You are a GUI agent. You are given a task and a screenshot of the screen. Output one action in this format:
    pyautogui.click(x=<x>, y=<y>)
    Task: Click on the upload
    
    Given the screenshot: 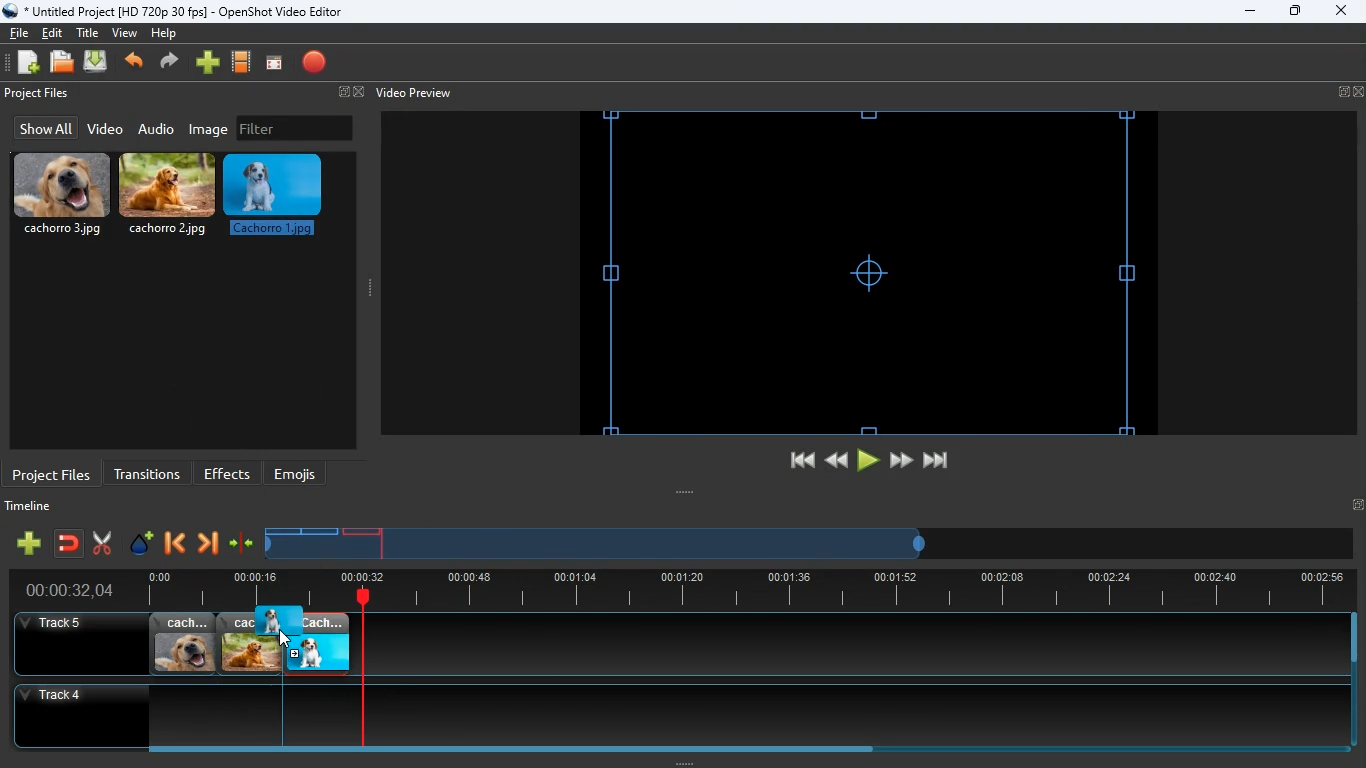 What is the action you would take?
    pyautogui.click(x=98, y=63)
    